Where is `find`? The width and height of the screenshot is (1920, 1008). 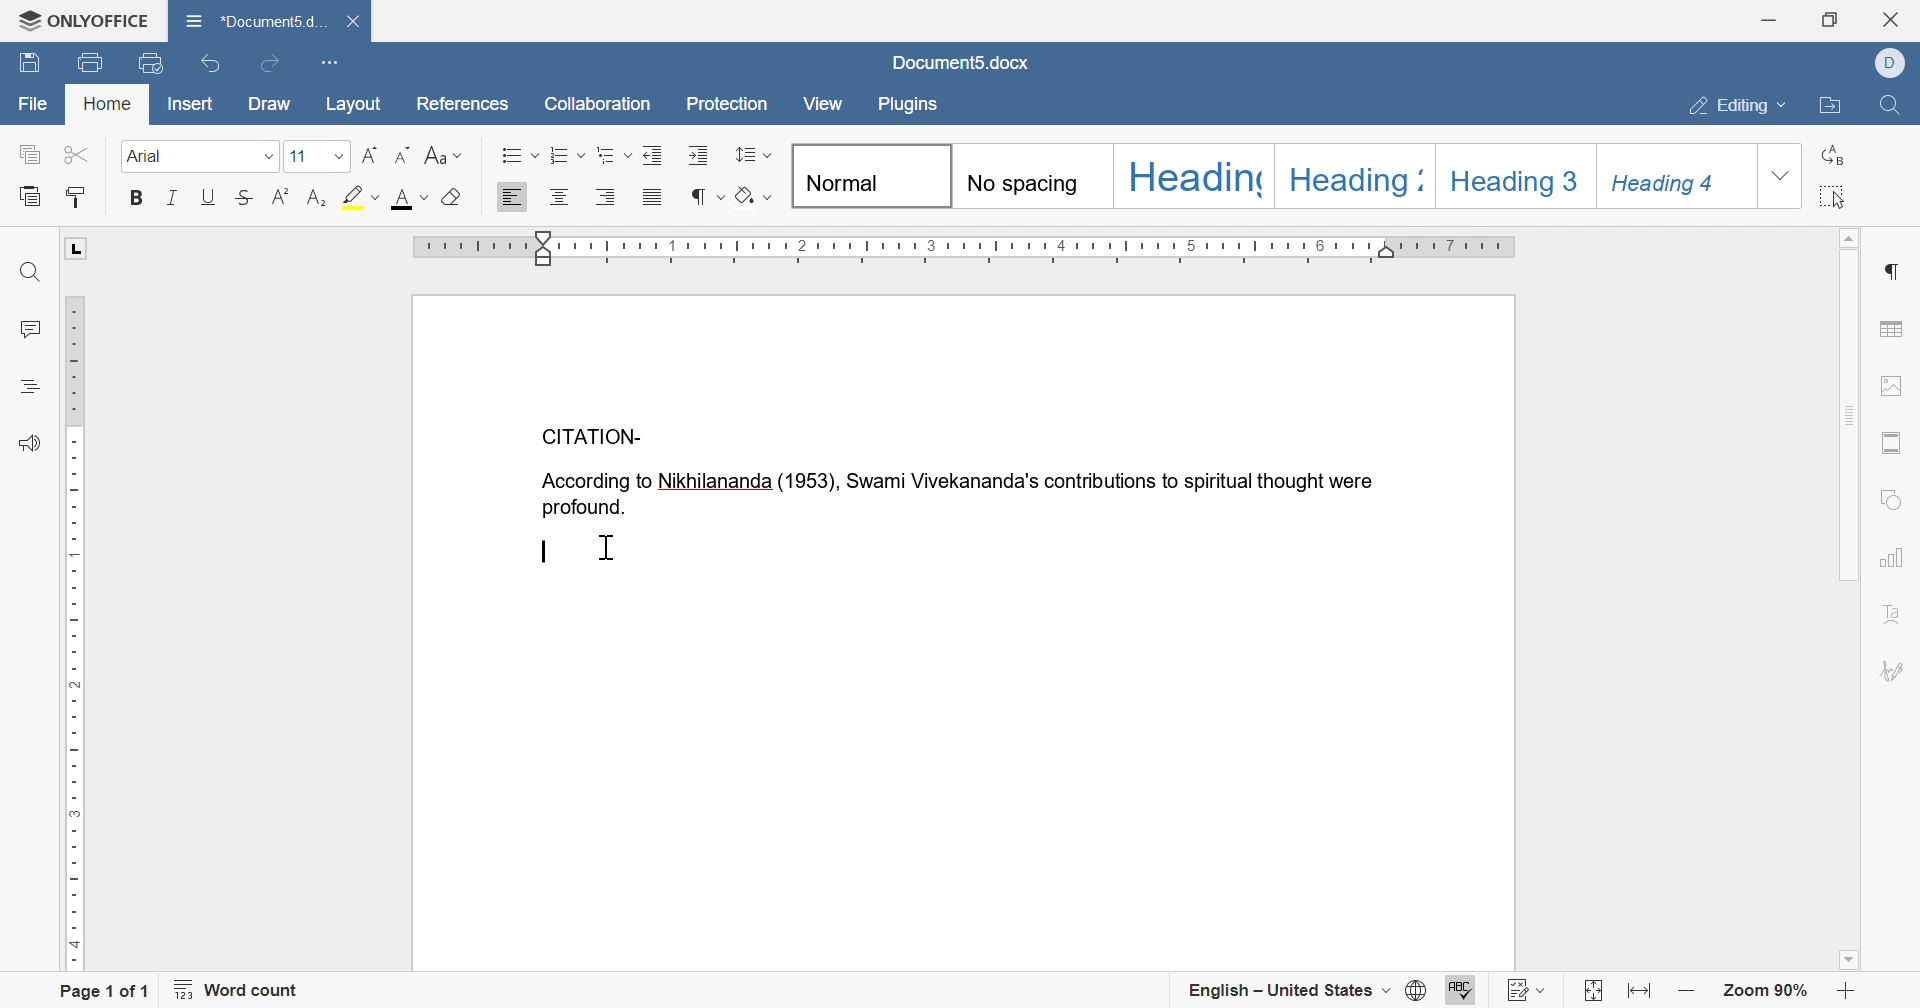
find is located at coordinates (33, 272).